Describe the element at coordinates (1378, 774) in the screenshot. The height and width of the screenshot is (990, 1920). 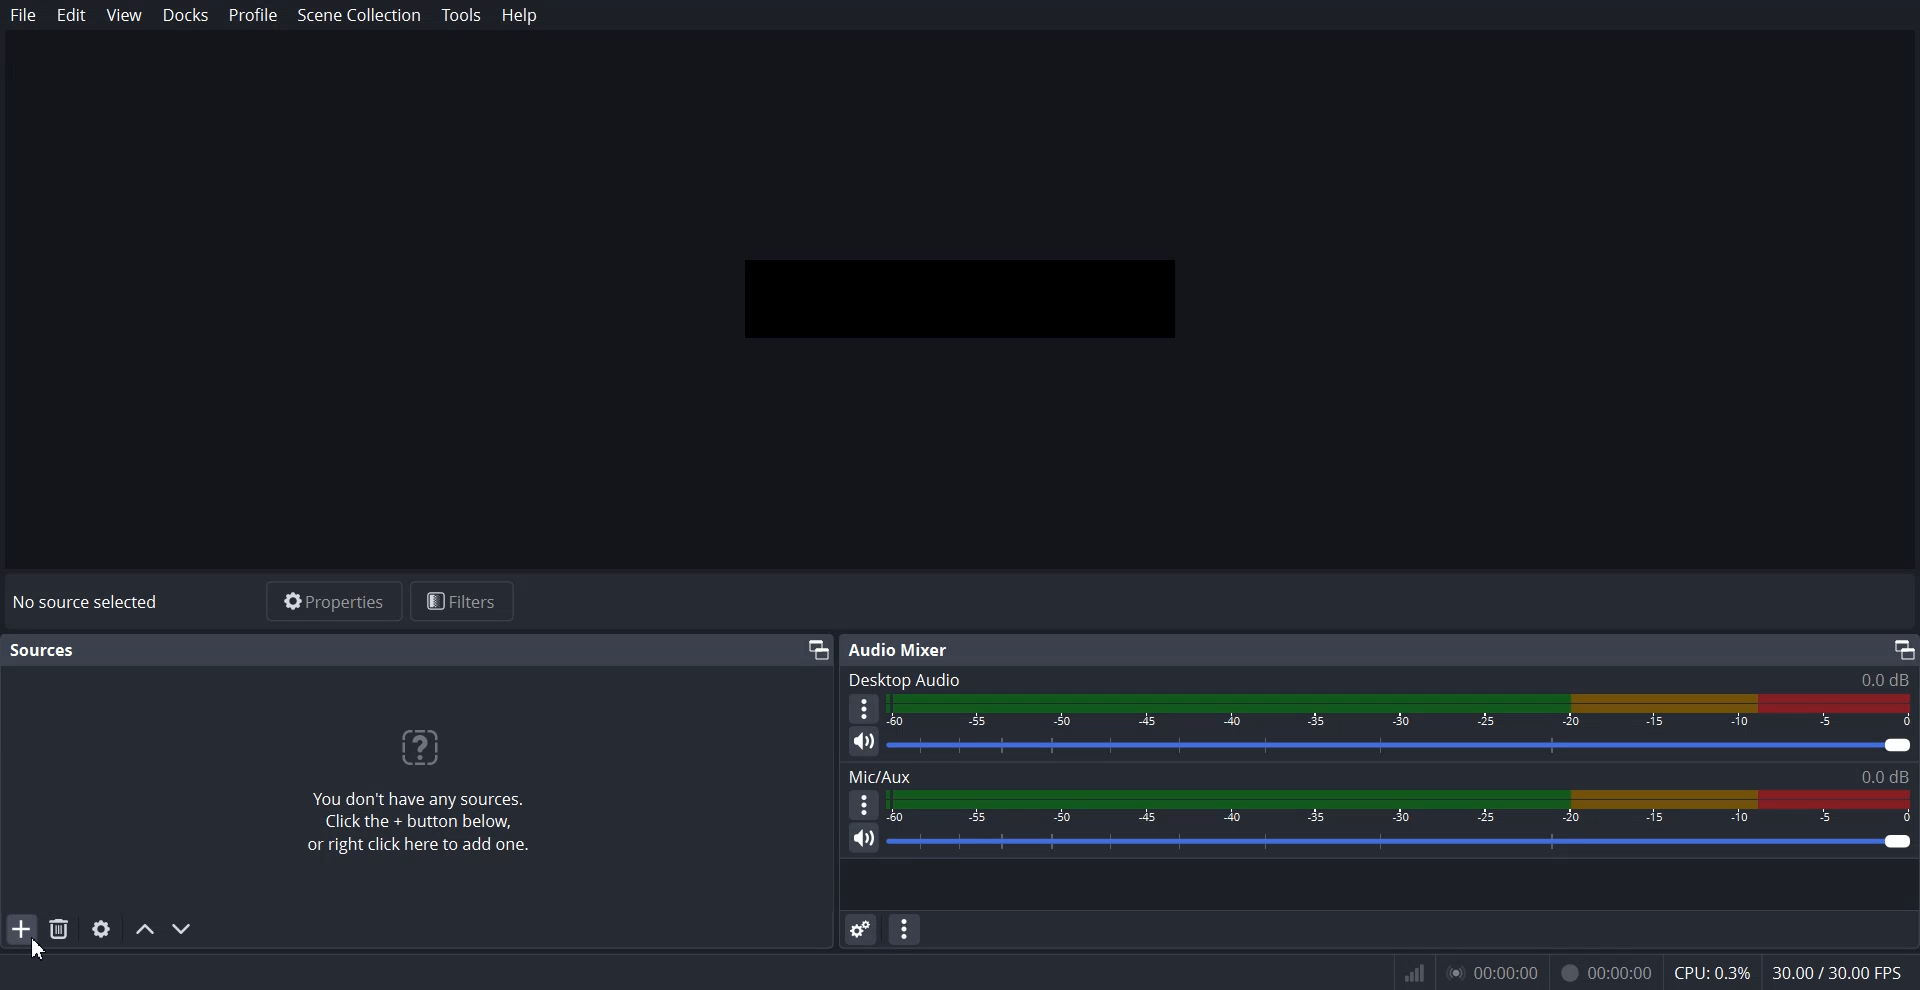
I see `Text` at that location.